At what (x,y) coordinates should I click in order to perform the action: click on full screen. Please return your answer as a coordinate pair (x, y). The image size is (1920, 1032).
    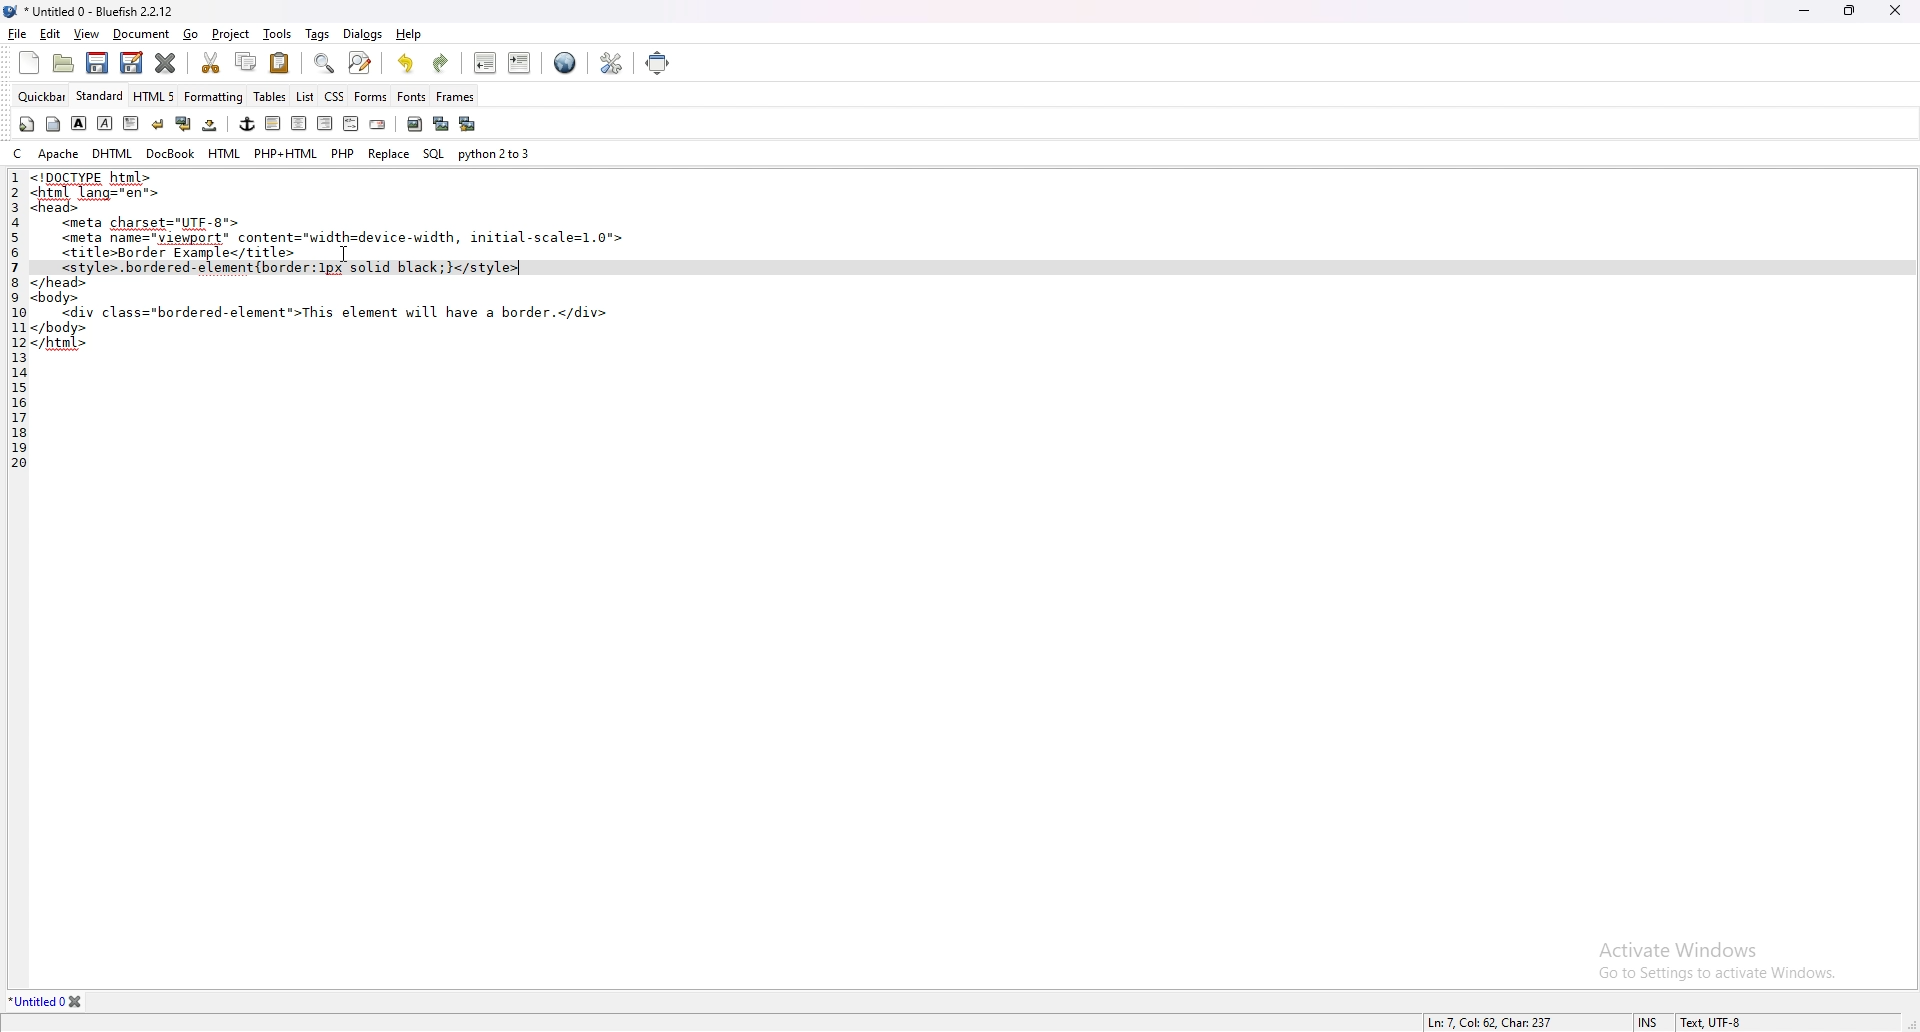
    Looking at the image, I should click on (658, 62).